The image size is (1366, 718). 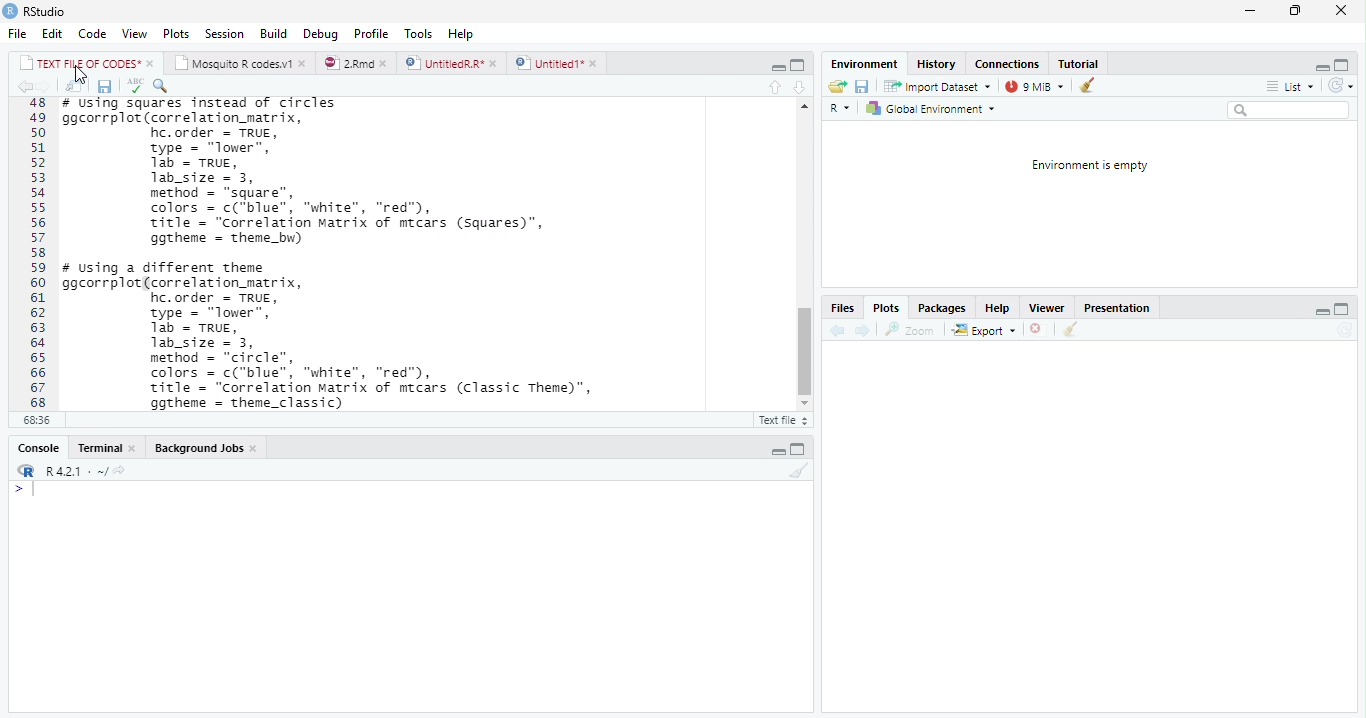 I want to click on  History, so click(x=938, y=66).